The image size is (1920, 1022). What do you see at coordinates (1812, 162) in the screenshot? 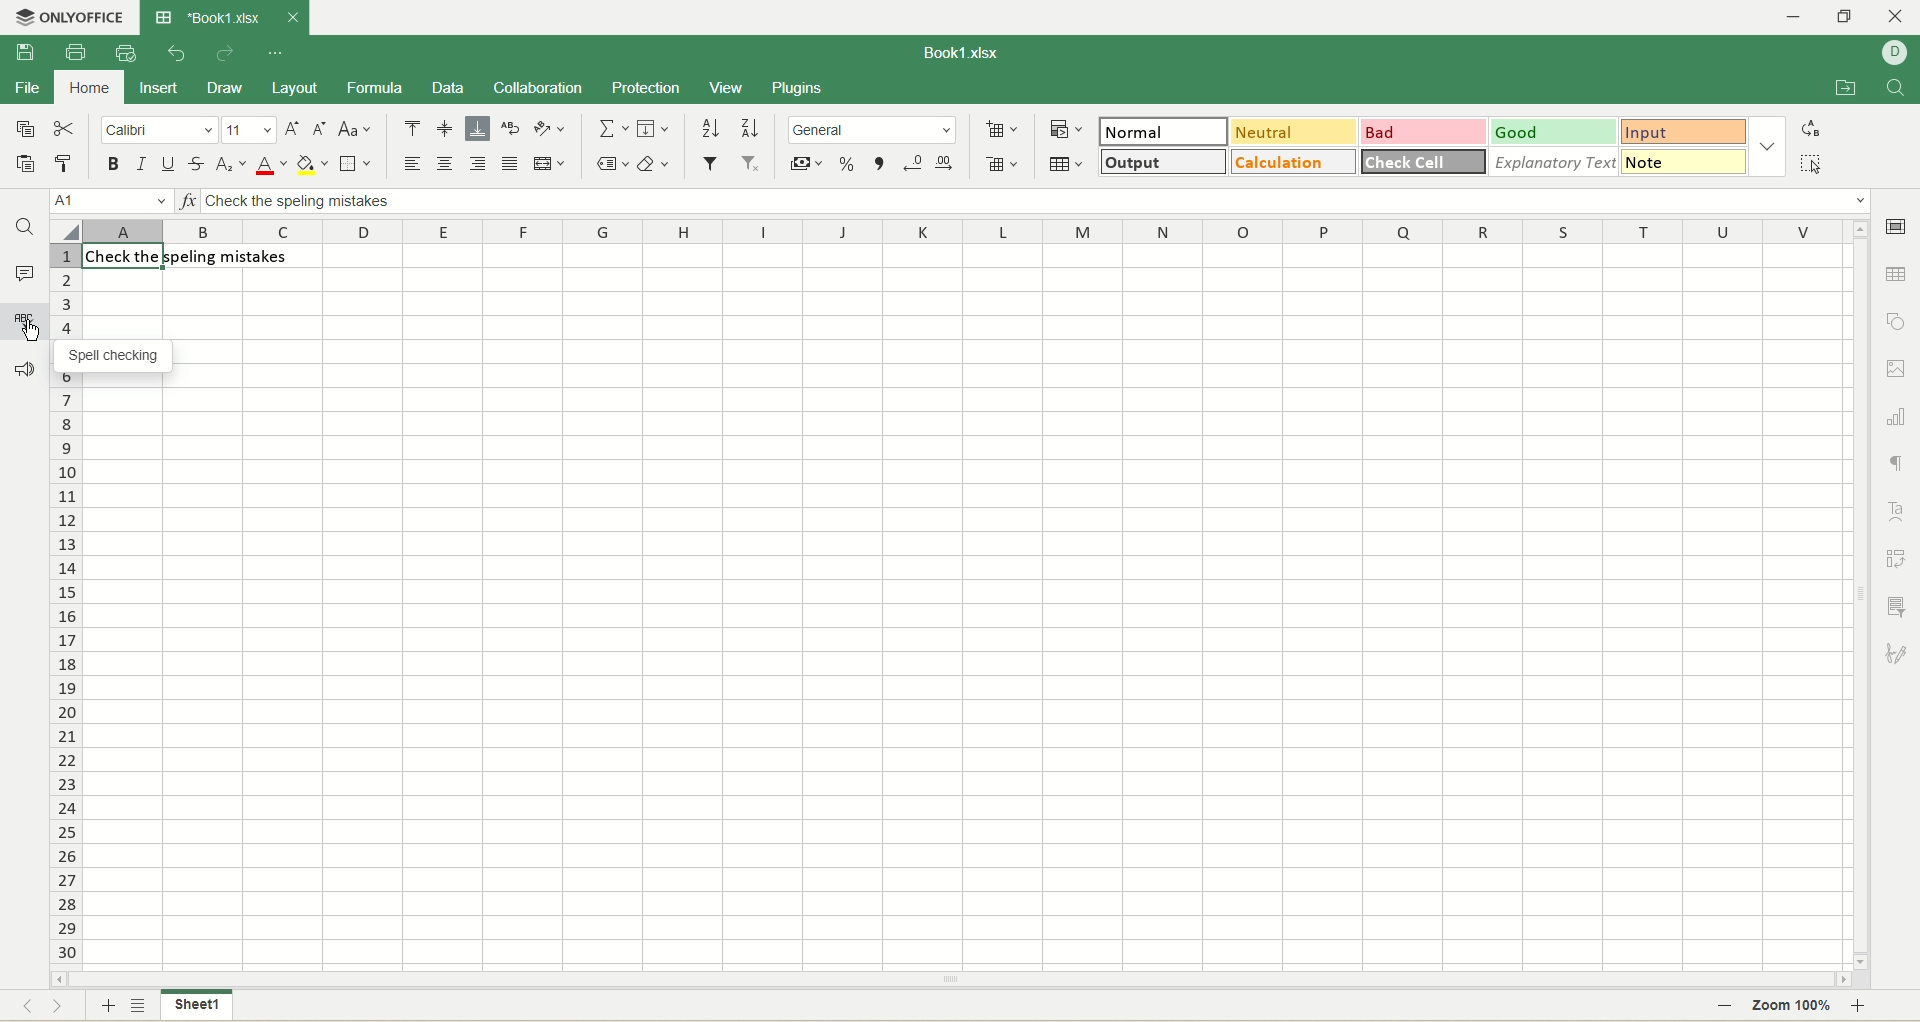
I see `select all` at bounding box center [1812, 162].